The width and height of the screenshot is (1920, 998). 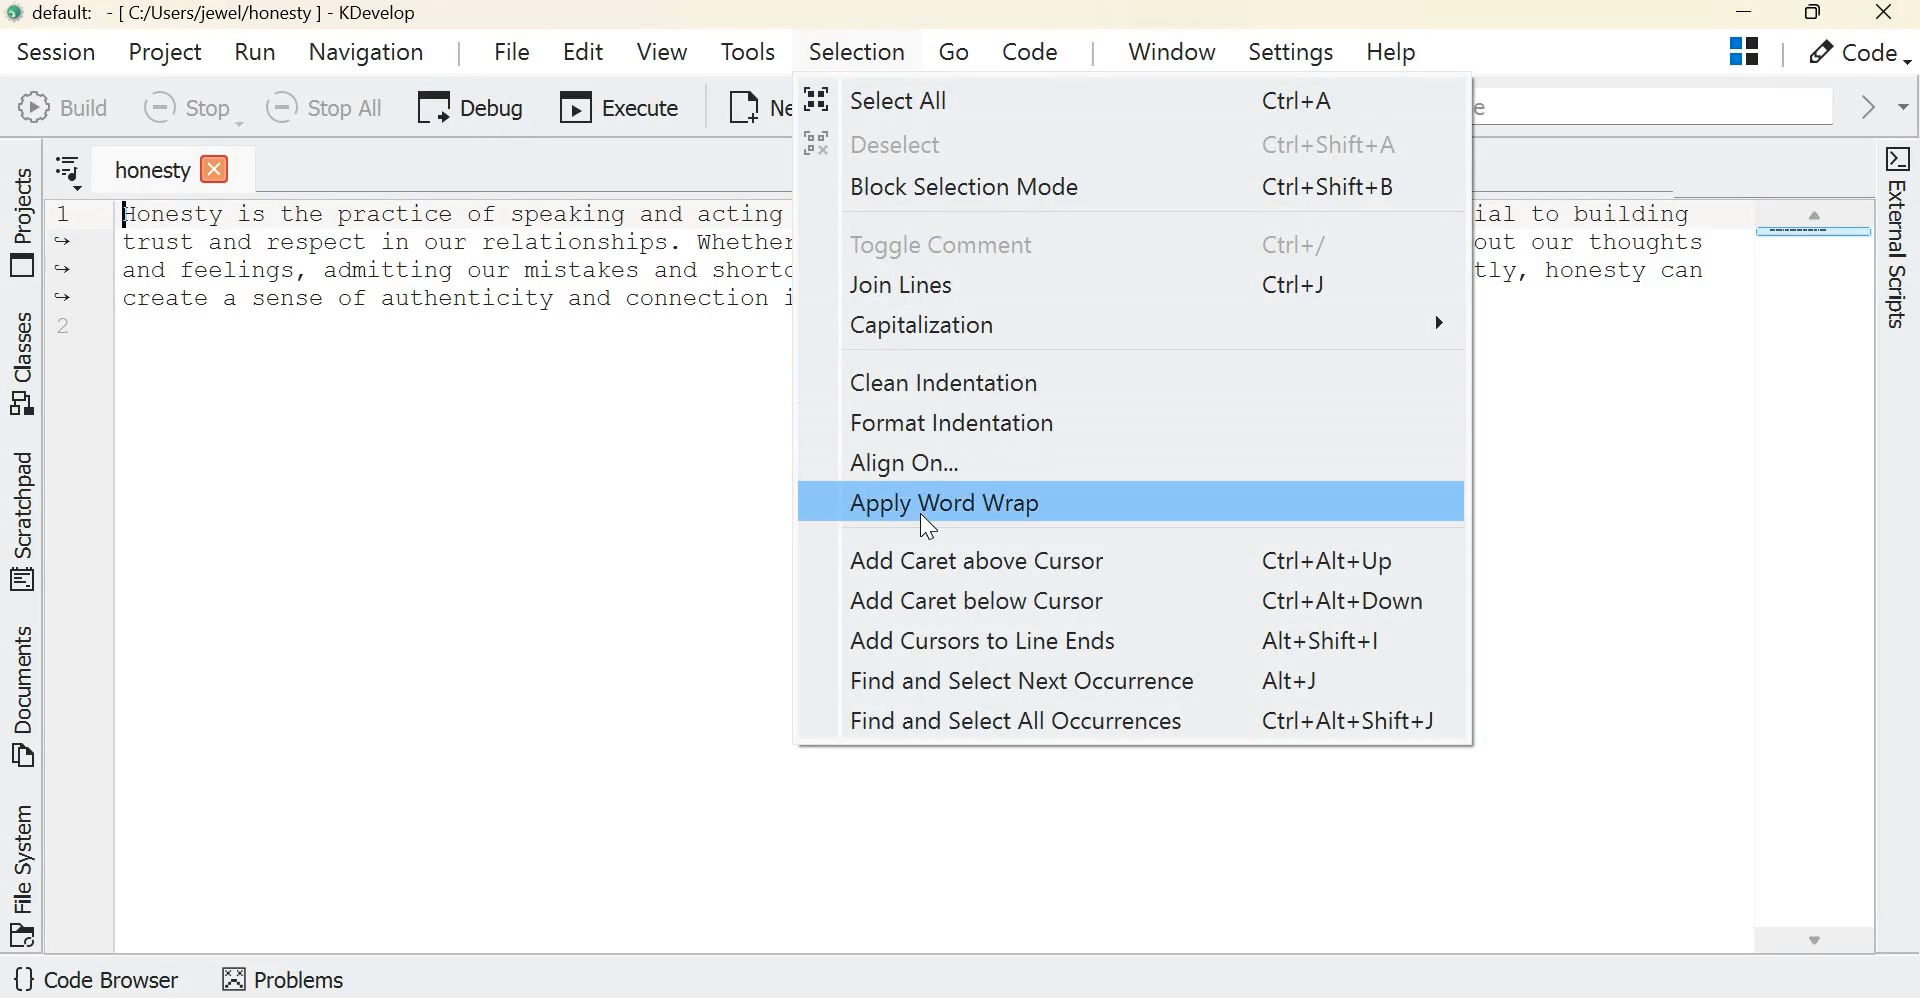 What do you see at coordinates (259, 52) in the screenshot?
I see `Run` at bounding box center [259, 52].